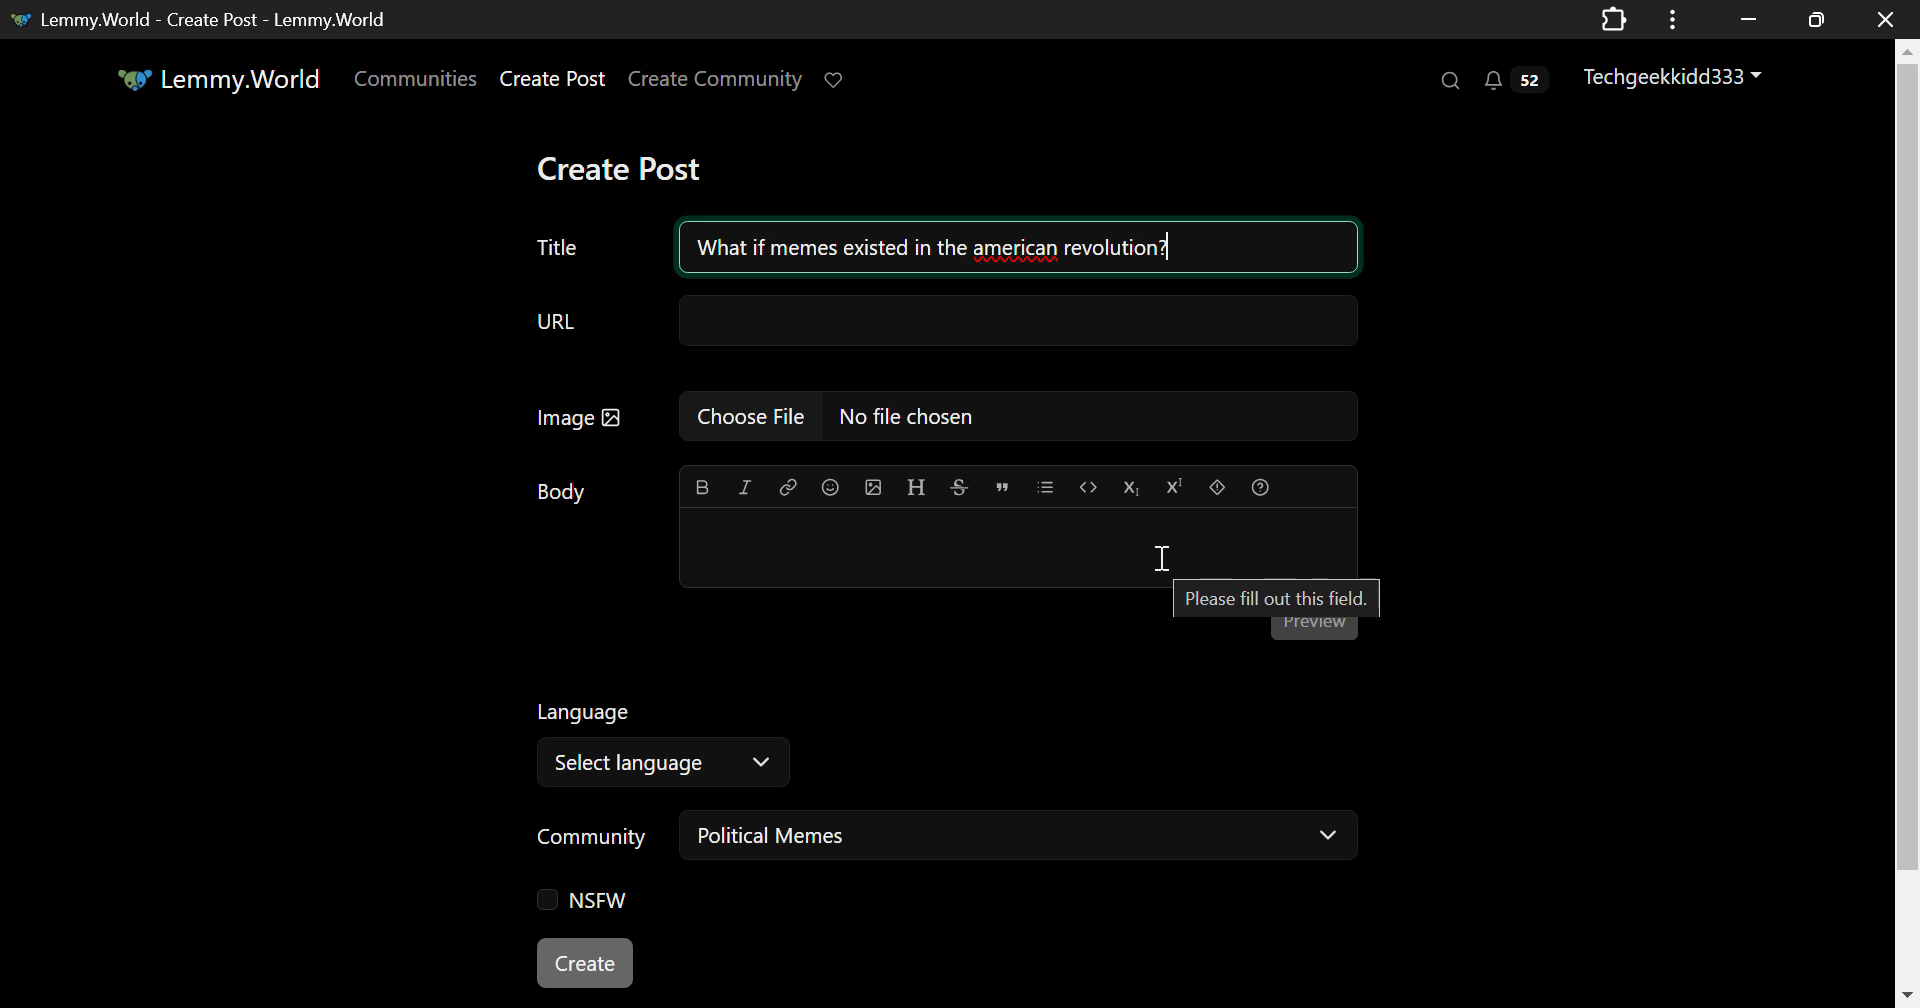  What do you see at coordinates (560, 246) in the screenshot?
I see `Post Title Text Field` at bounding box center [560, 246].